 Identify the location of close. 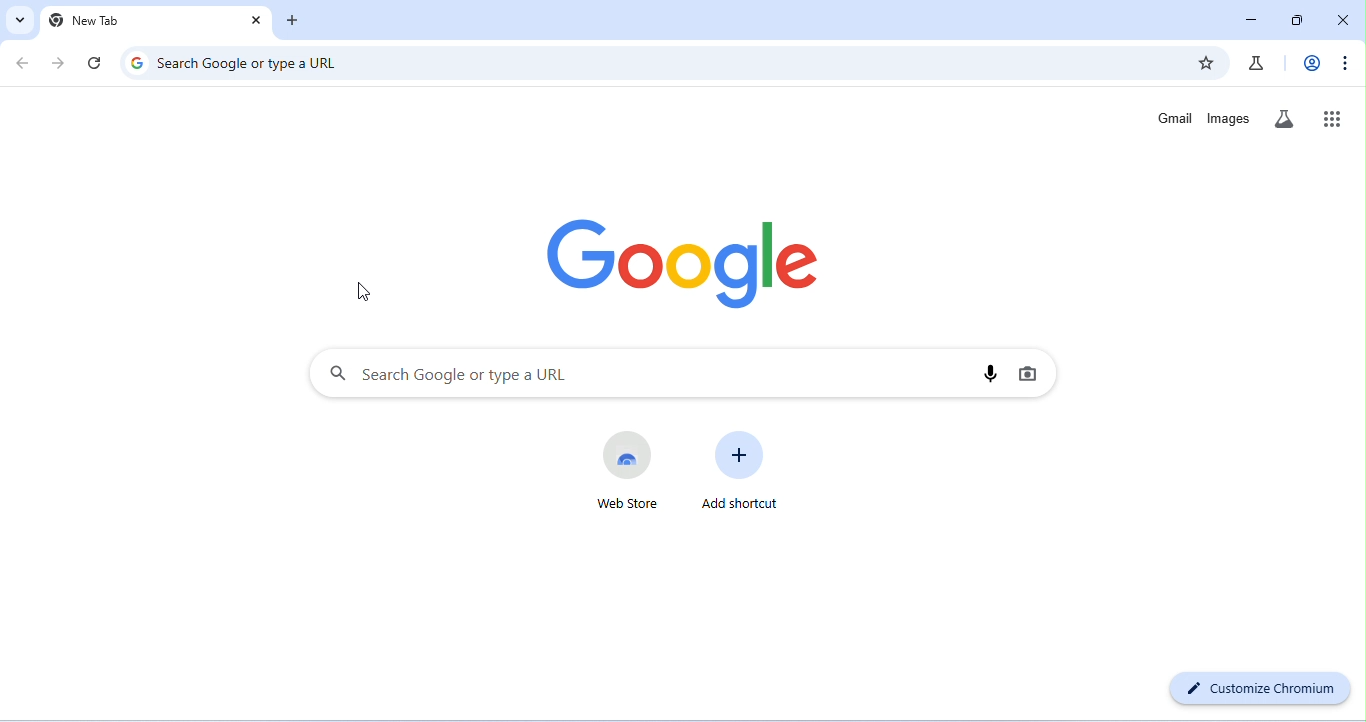
(254, 21).